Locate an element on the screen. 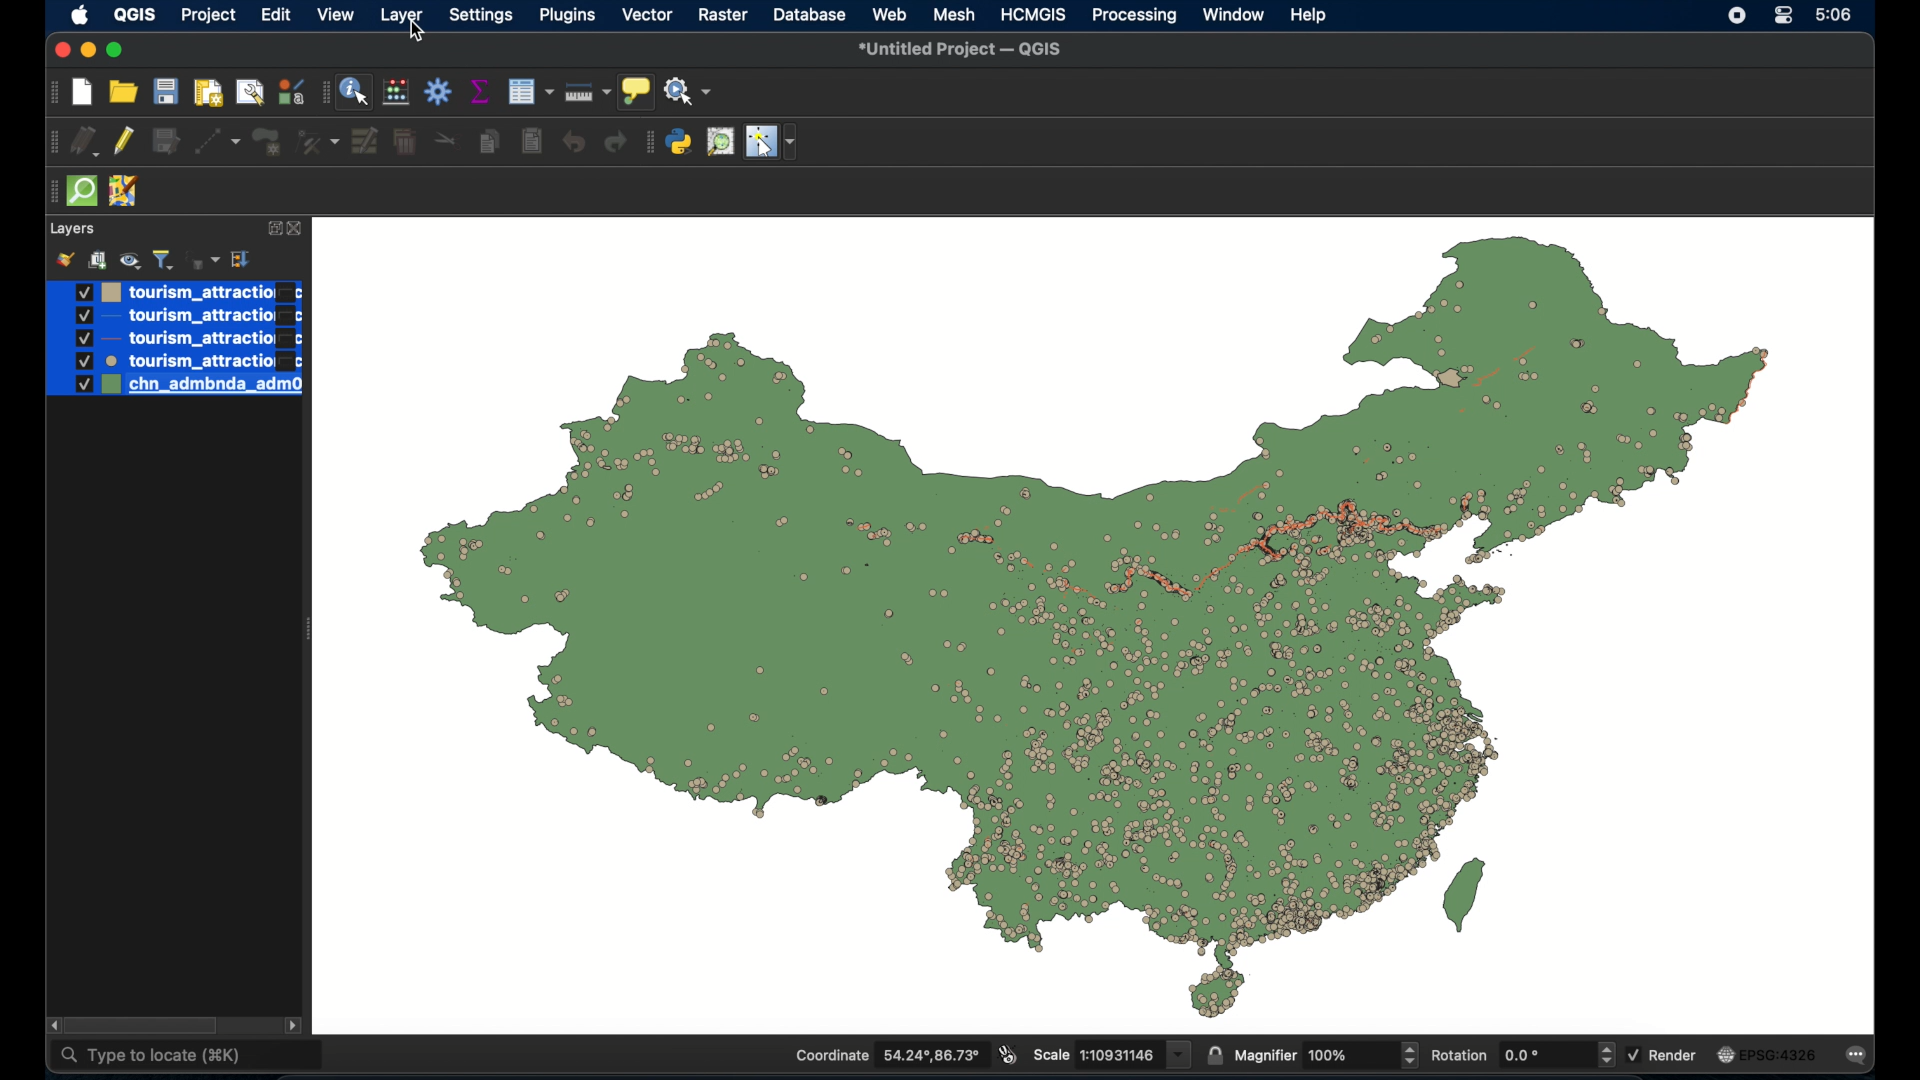  layer 3 is located at coordinates (173, 339).